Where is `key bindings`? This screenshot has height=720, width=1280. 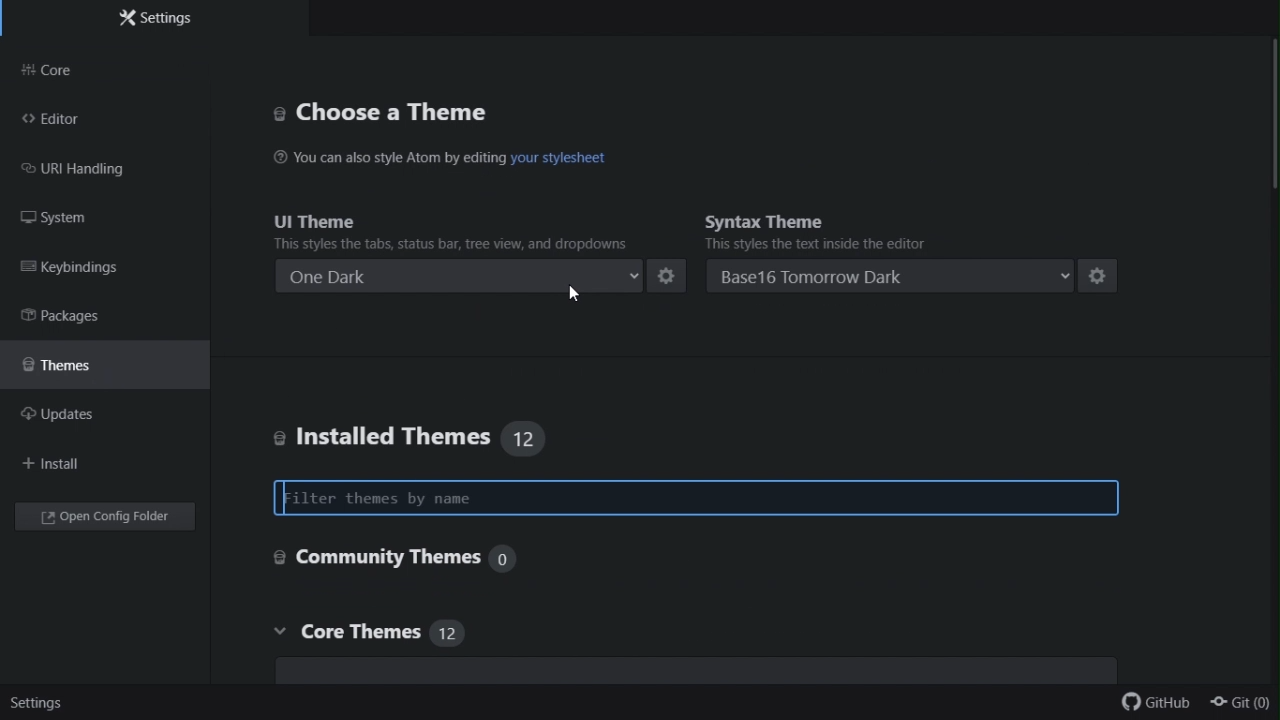 key bindings is located at coordinates (105, 271).